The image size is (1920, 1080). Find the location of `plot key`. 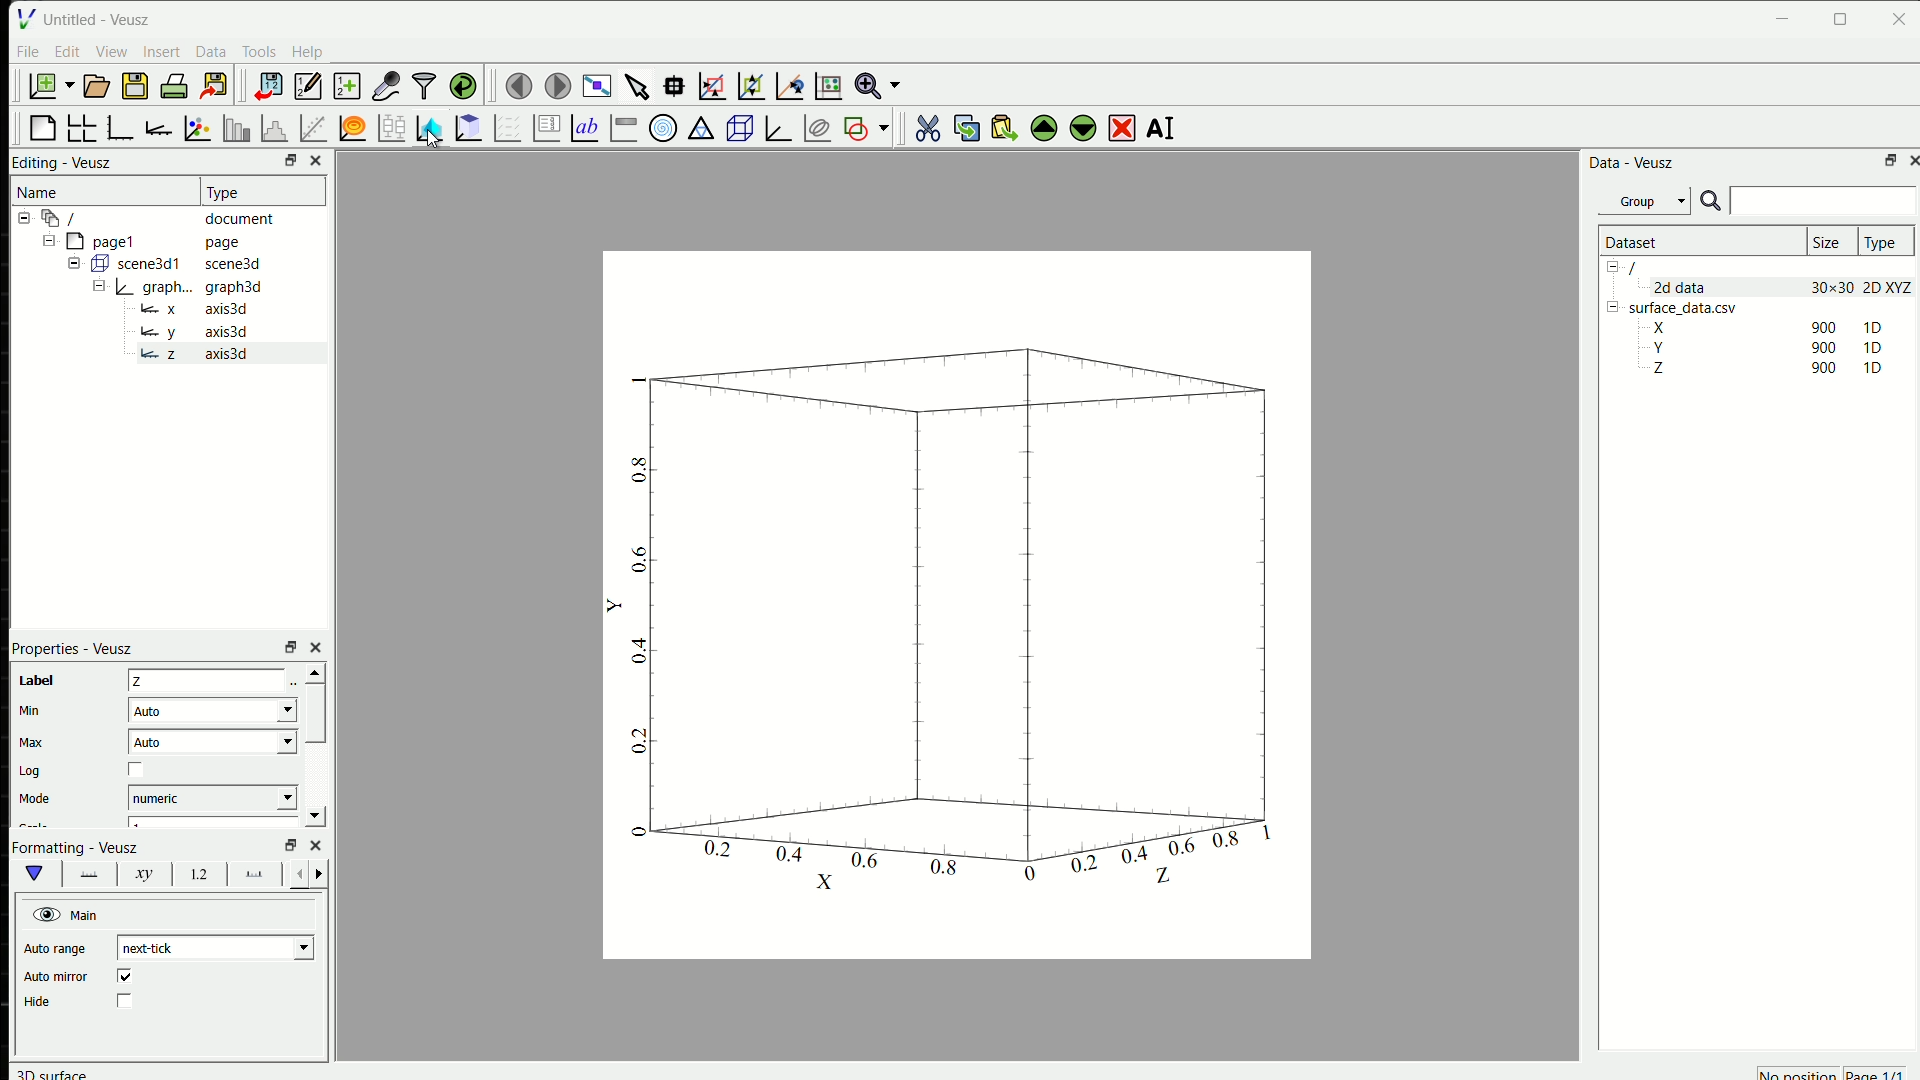

plot key is located at coordinates (548, 128).